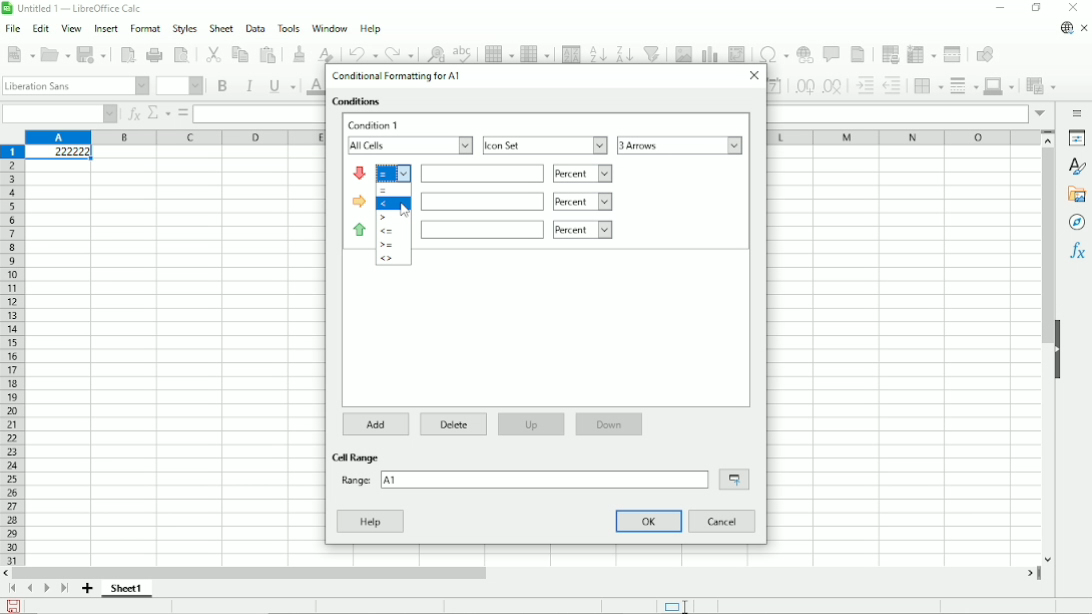  What do you see at coordinates (371, 29) in the screenshot?
I see `Help` at bounding box center [371, 29].